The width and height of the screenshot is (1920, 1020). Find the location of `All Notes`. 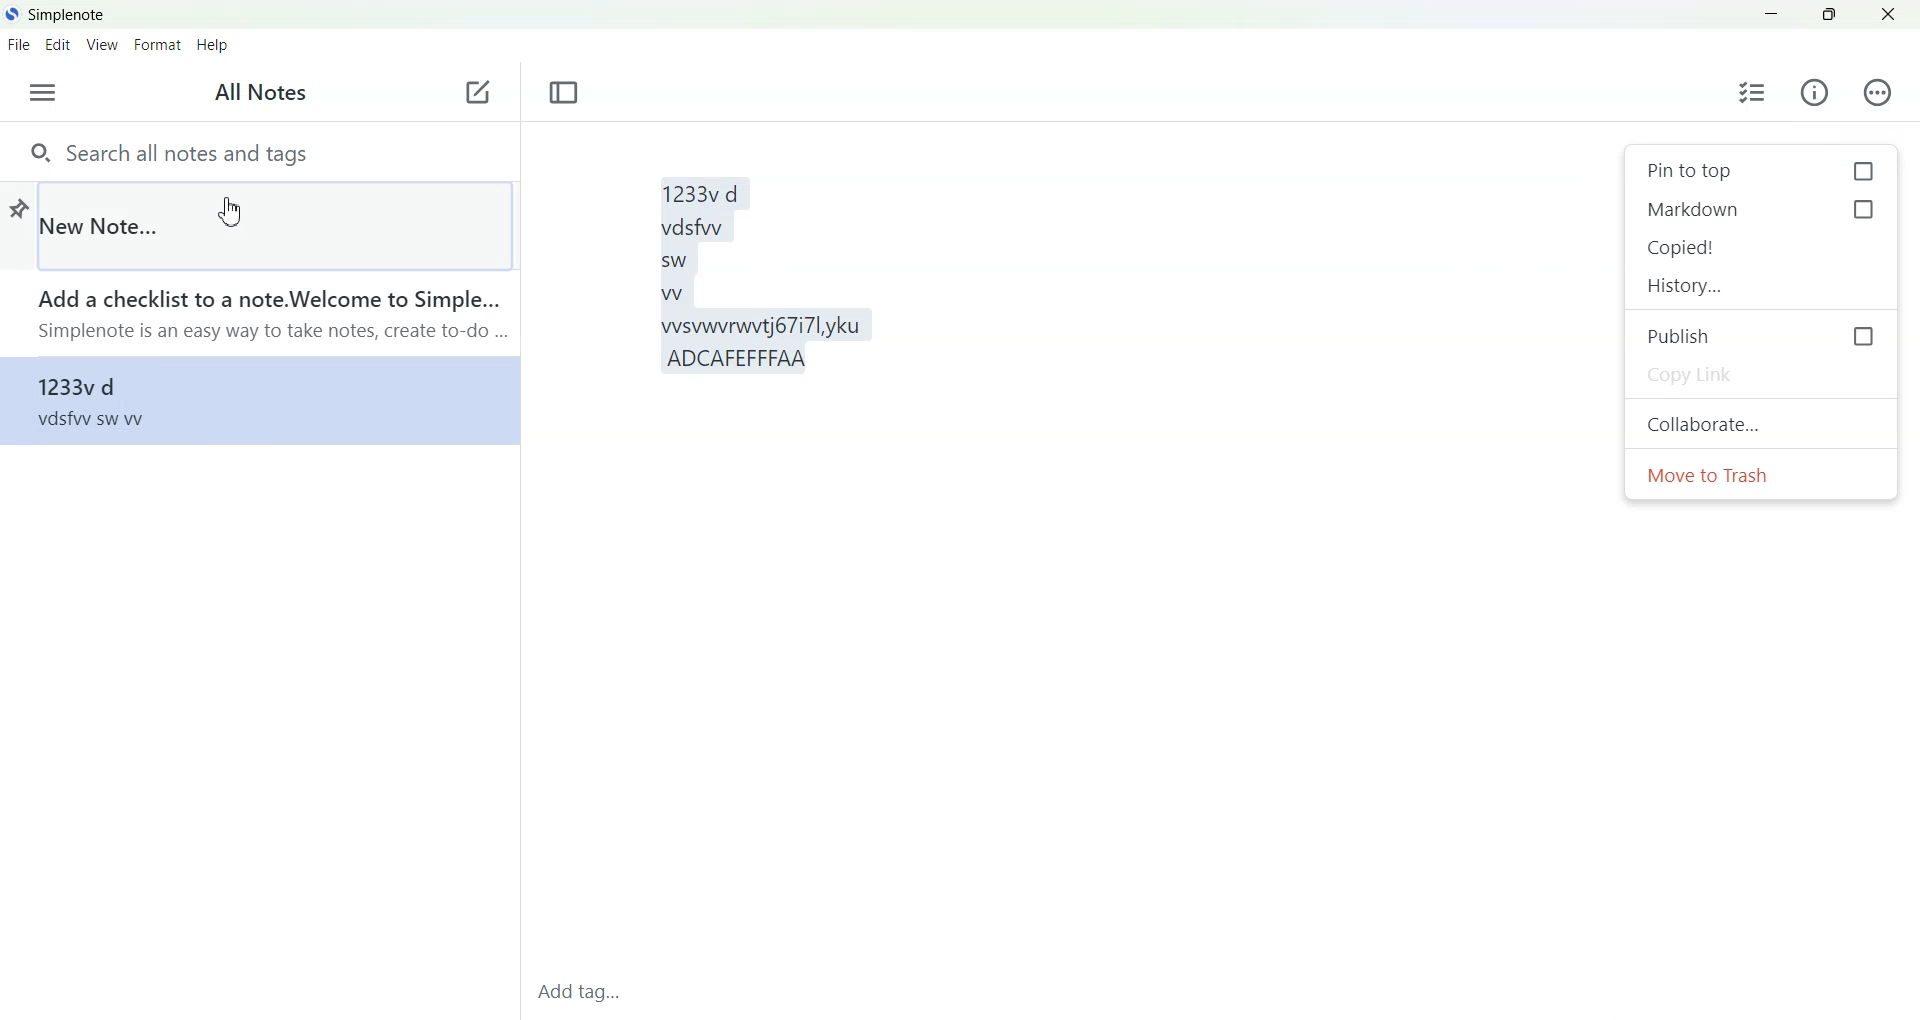

All Notes is located at coordinates (264, 94).